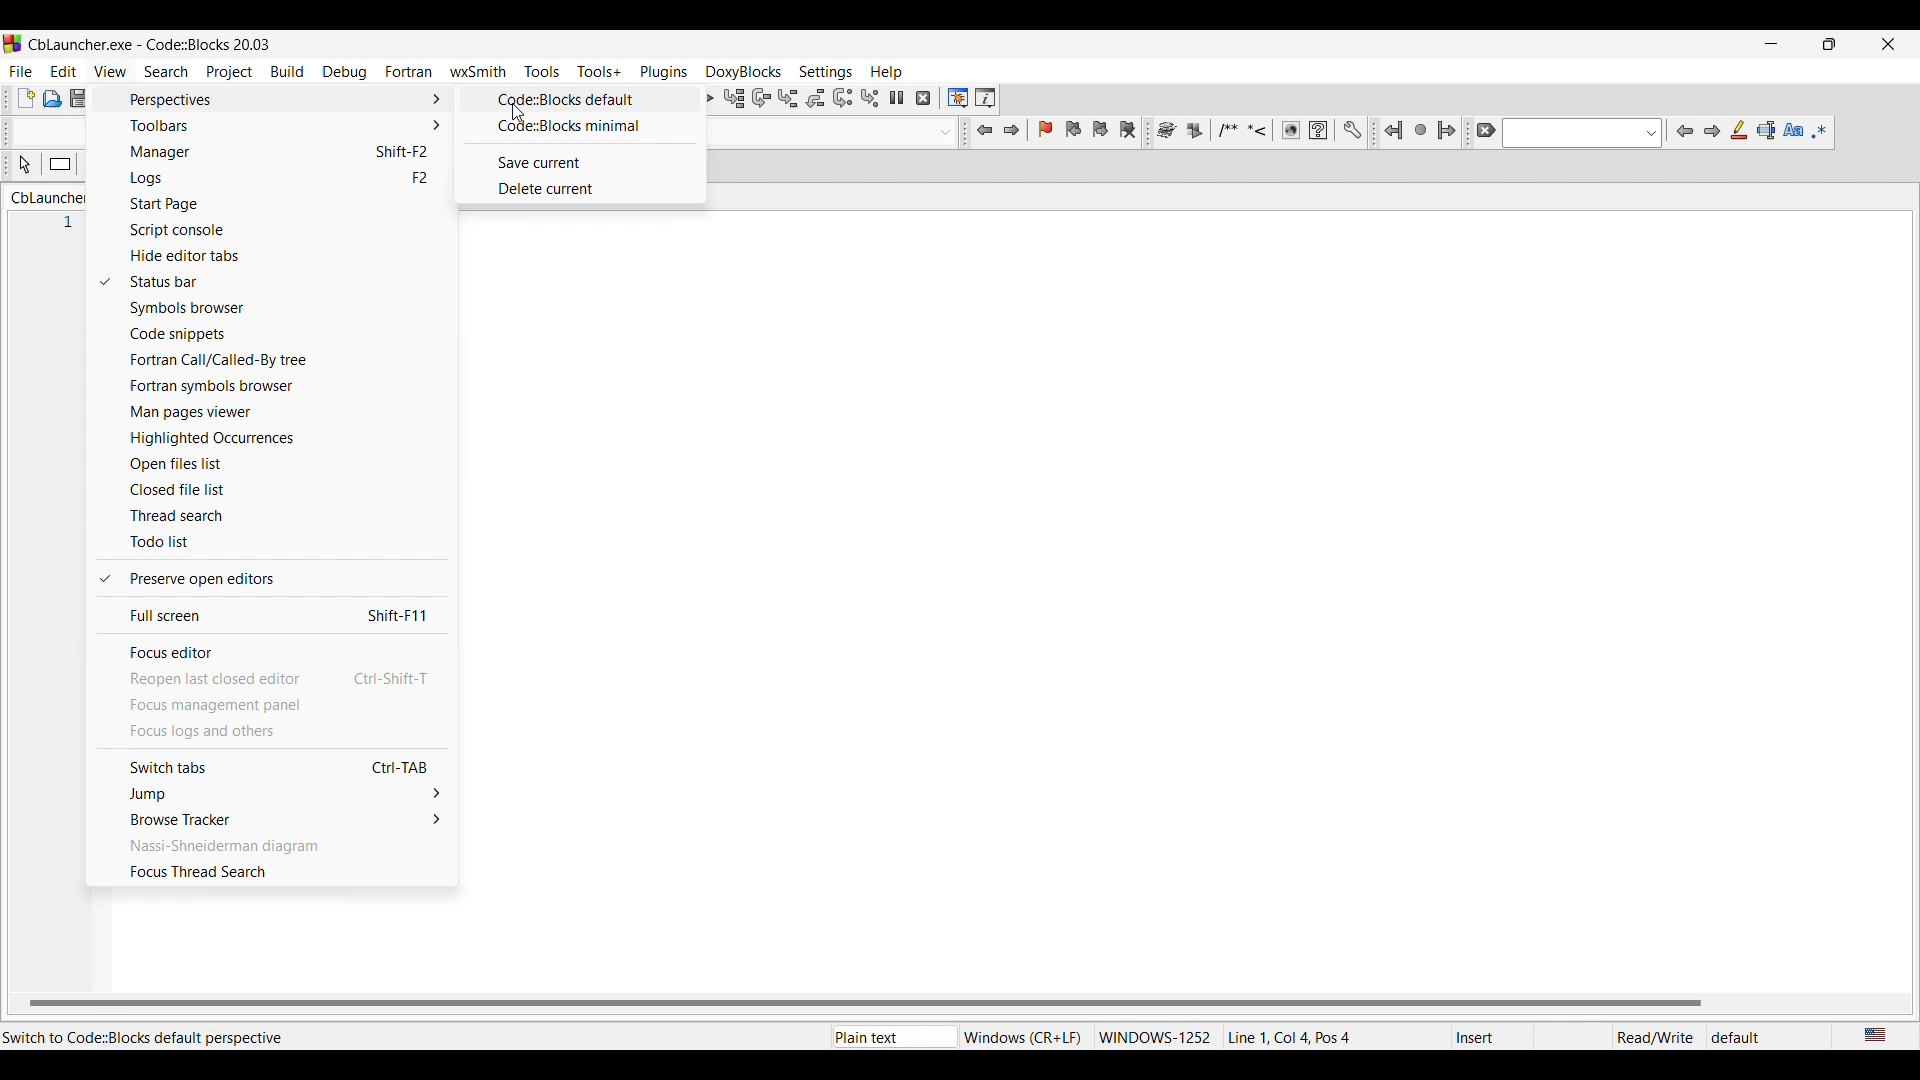  What do you see at coordinates (286, 334) in the screenshot?
I see `Code snippets` at bounding box center [286, 334].